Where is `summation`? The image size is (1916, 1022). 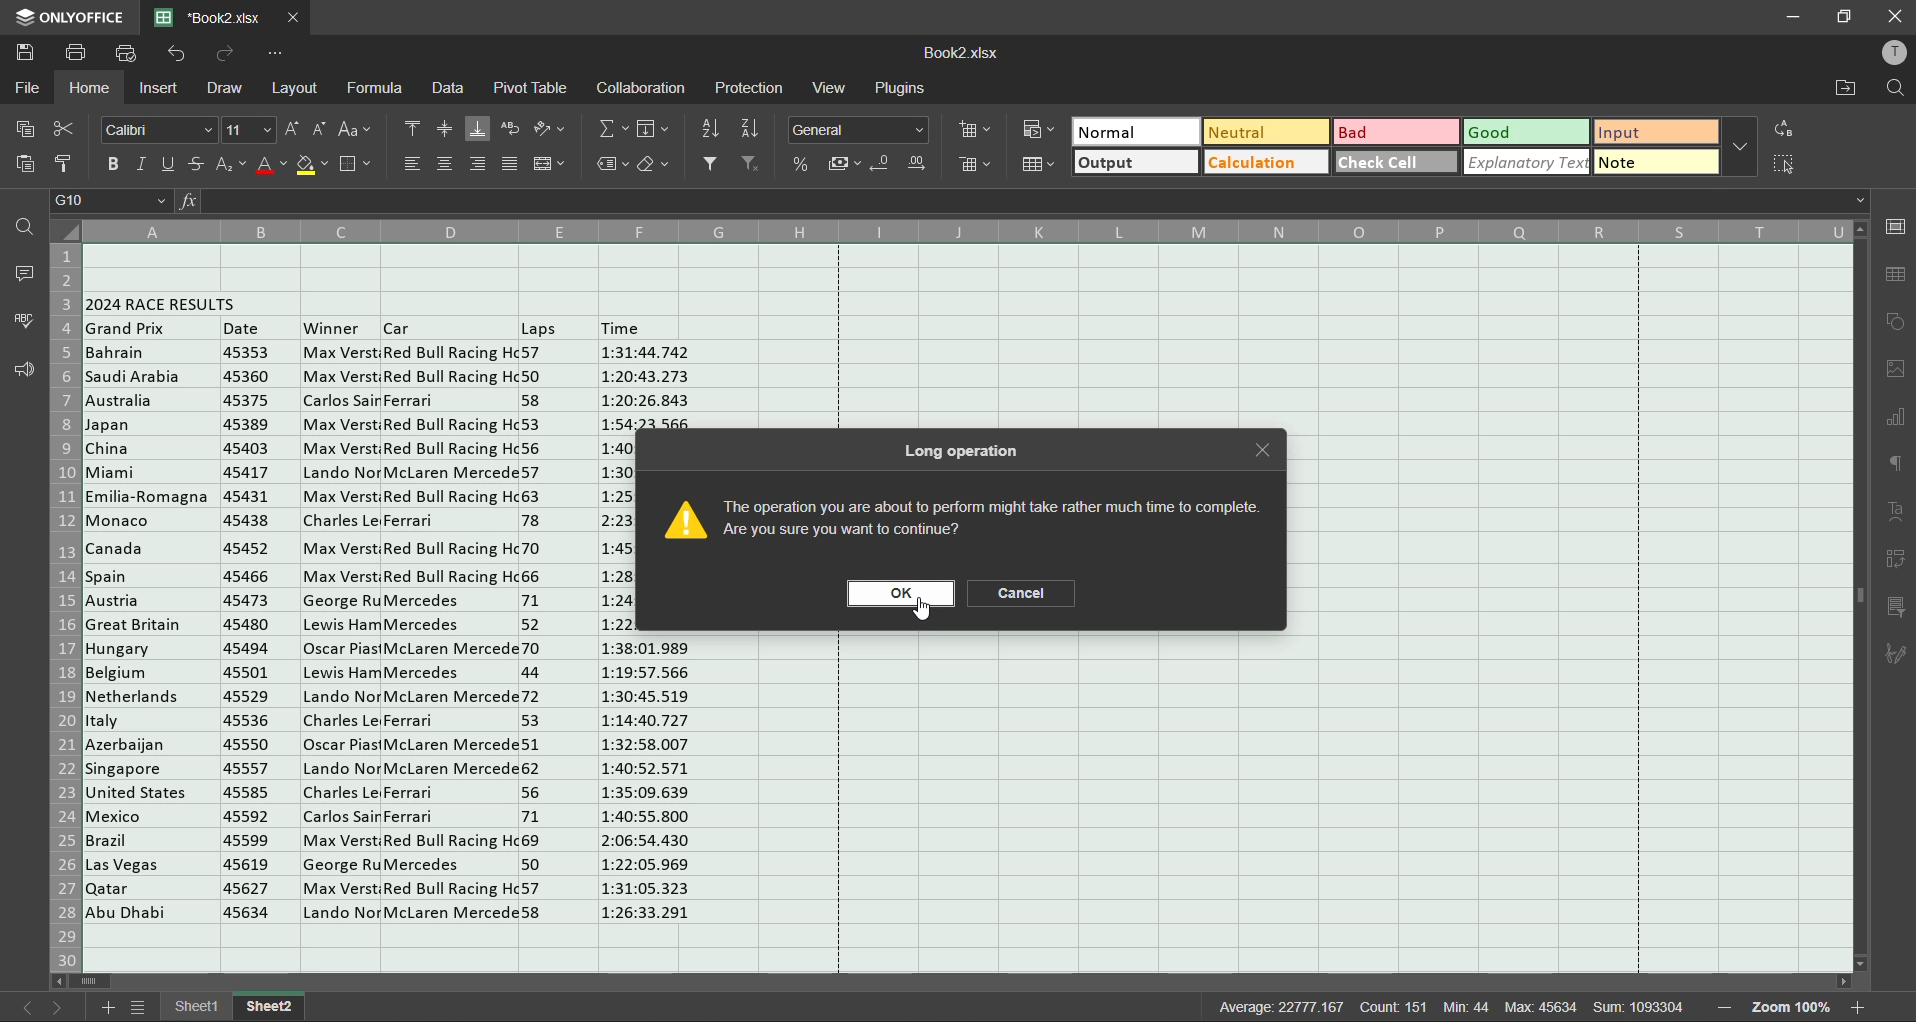 summation is located at coordinates (612, 129).